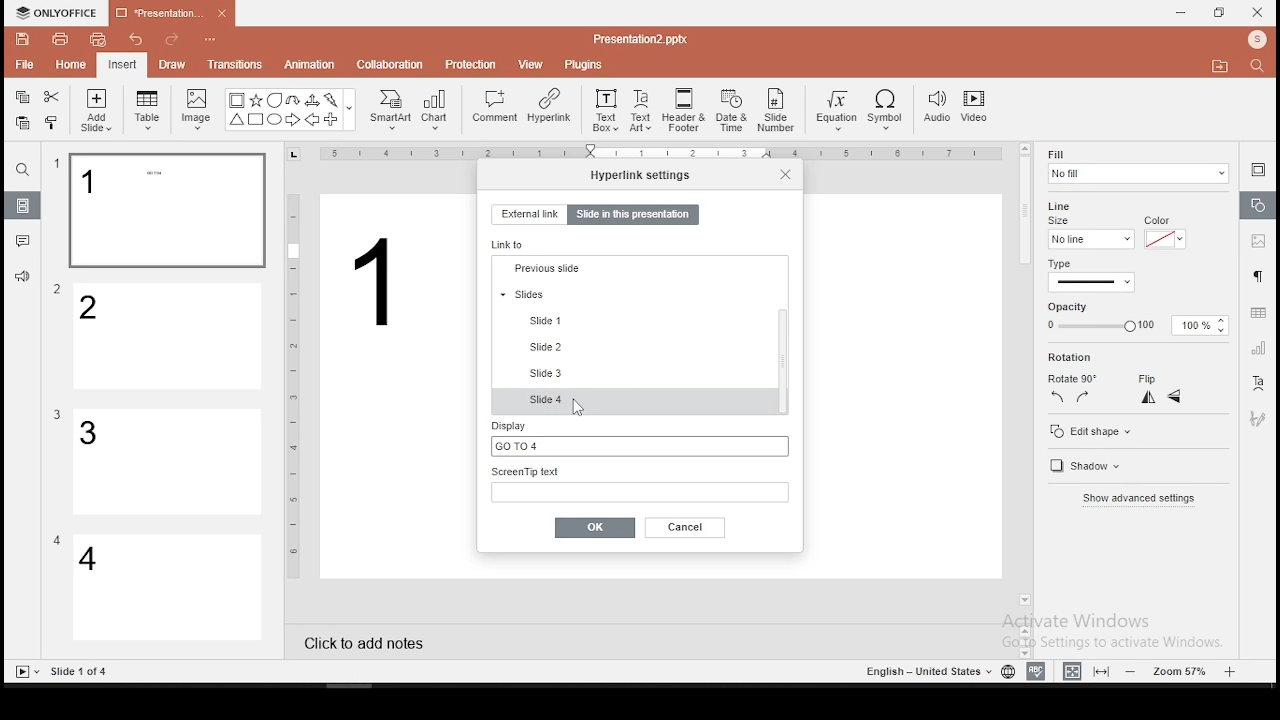  Describe the element at coordinates (1137, 166) in the screenshot. I see `fill` at that location.